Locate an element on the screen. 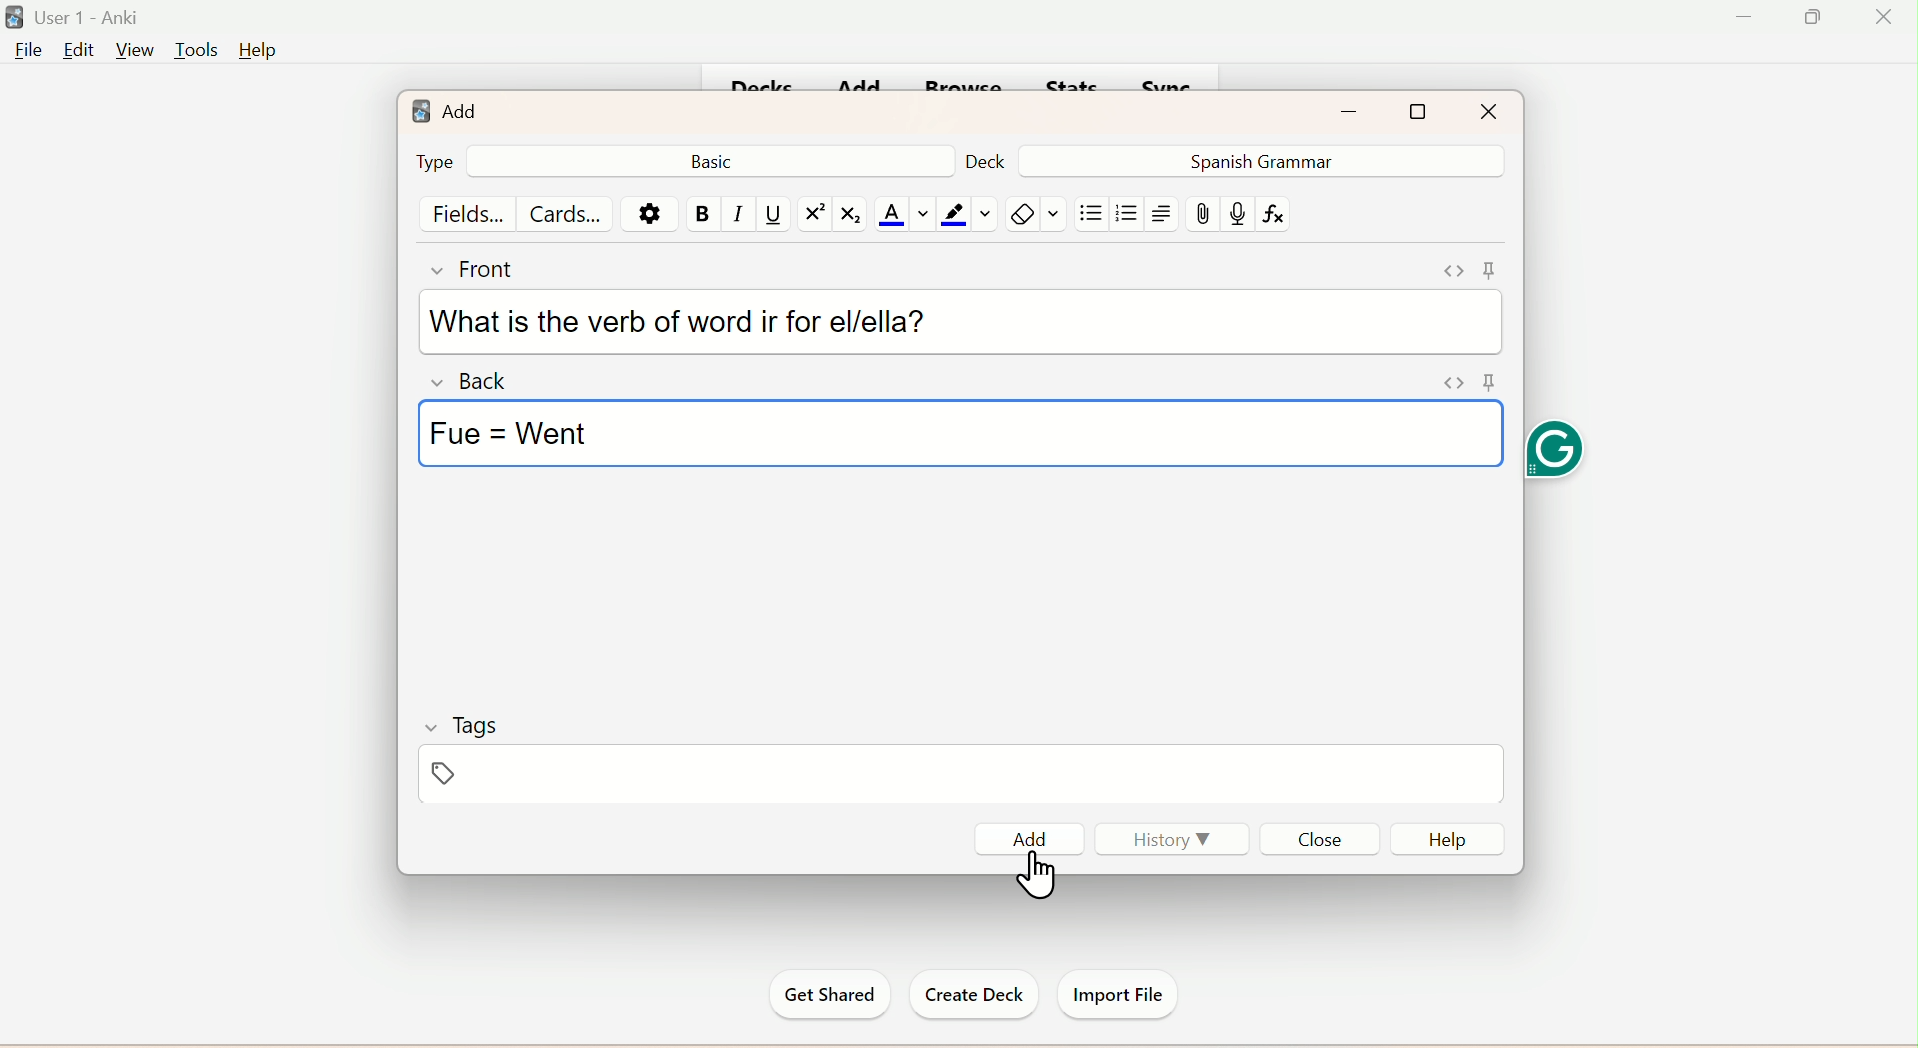  /organised List is located at coordinates (1123, 216).